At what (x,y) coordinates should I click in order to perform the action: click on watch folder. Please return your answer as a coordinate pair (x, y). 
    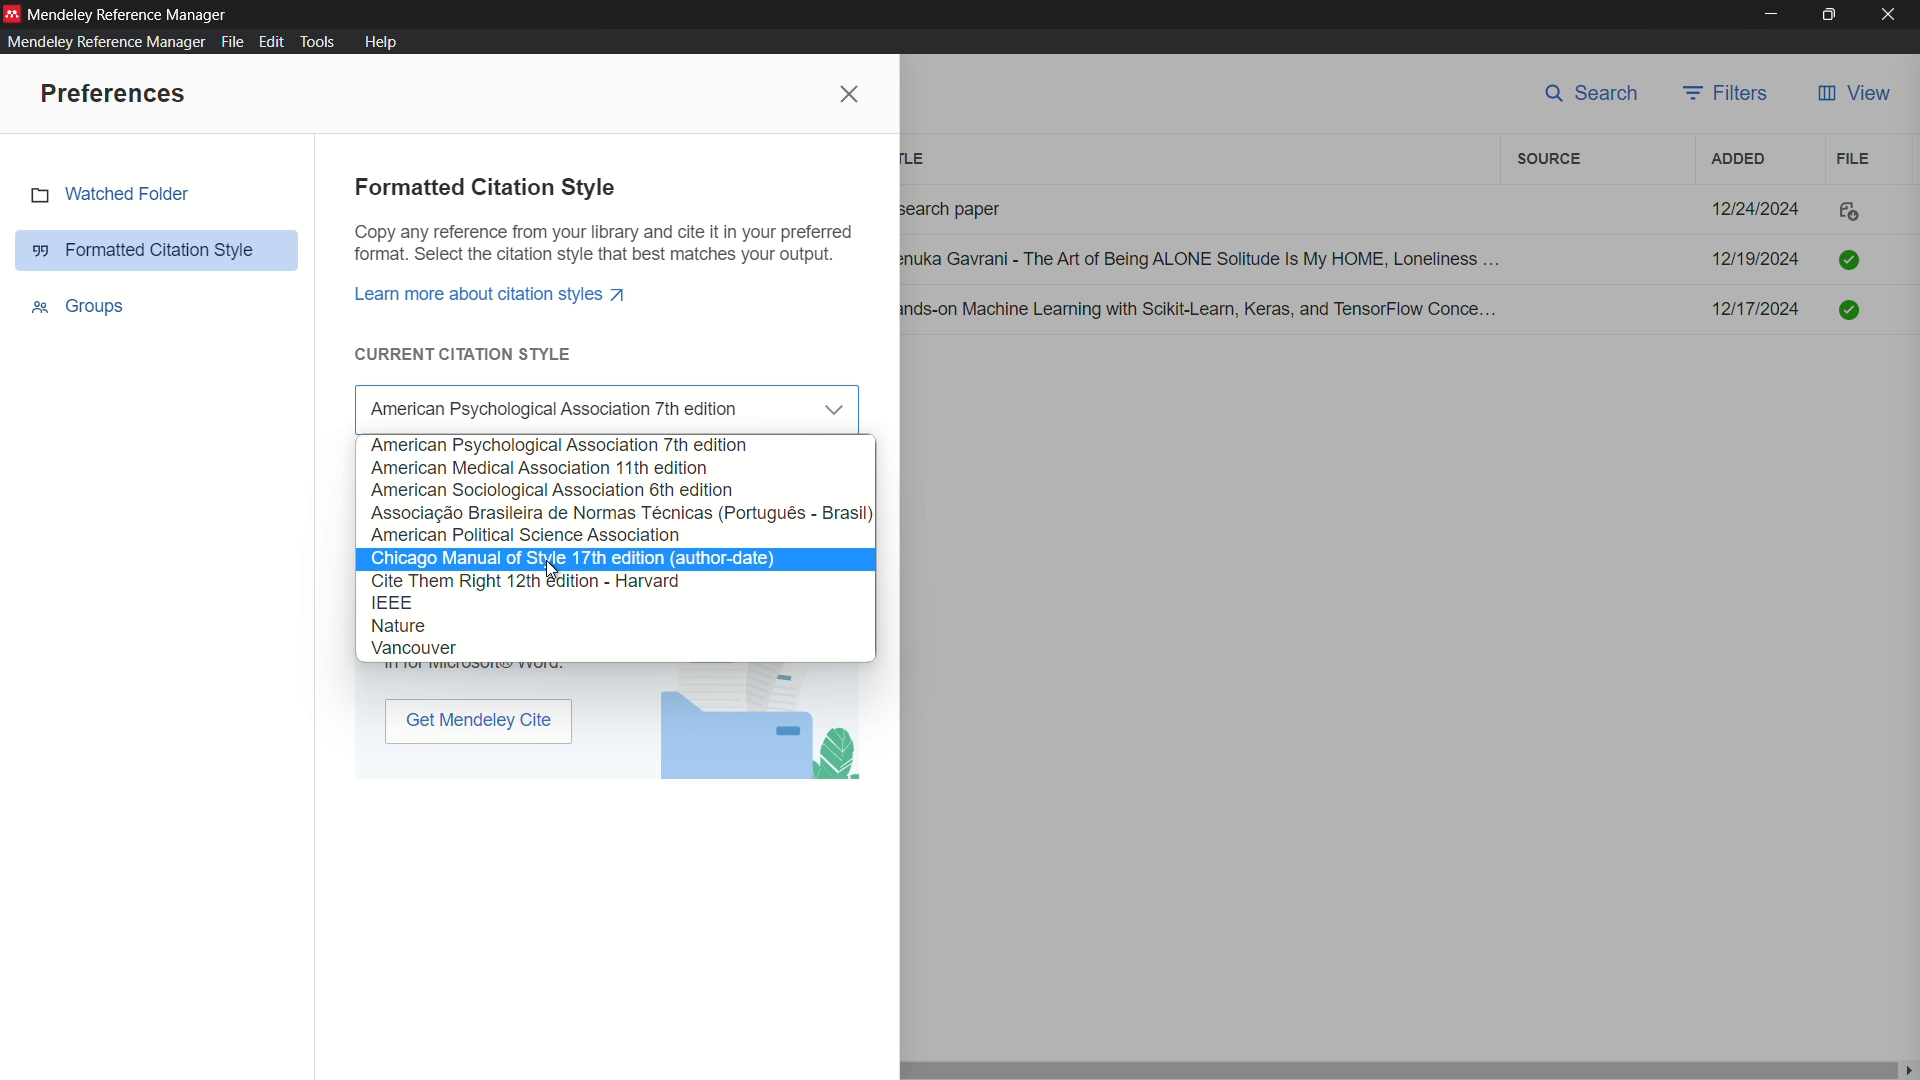
    Looking at the image, I should click on (160, 195).